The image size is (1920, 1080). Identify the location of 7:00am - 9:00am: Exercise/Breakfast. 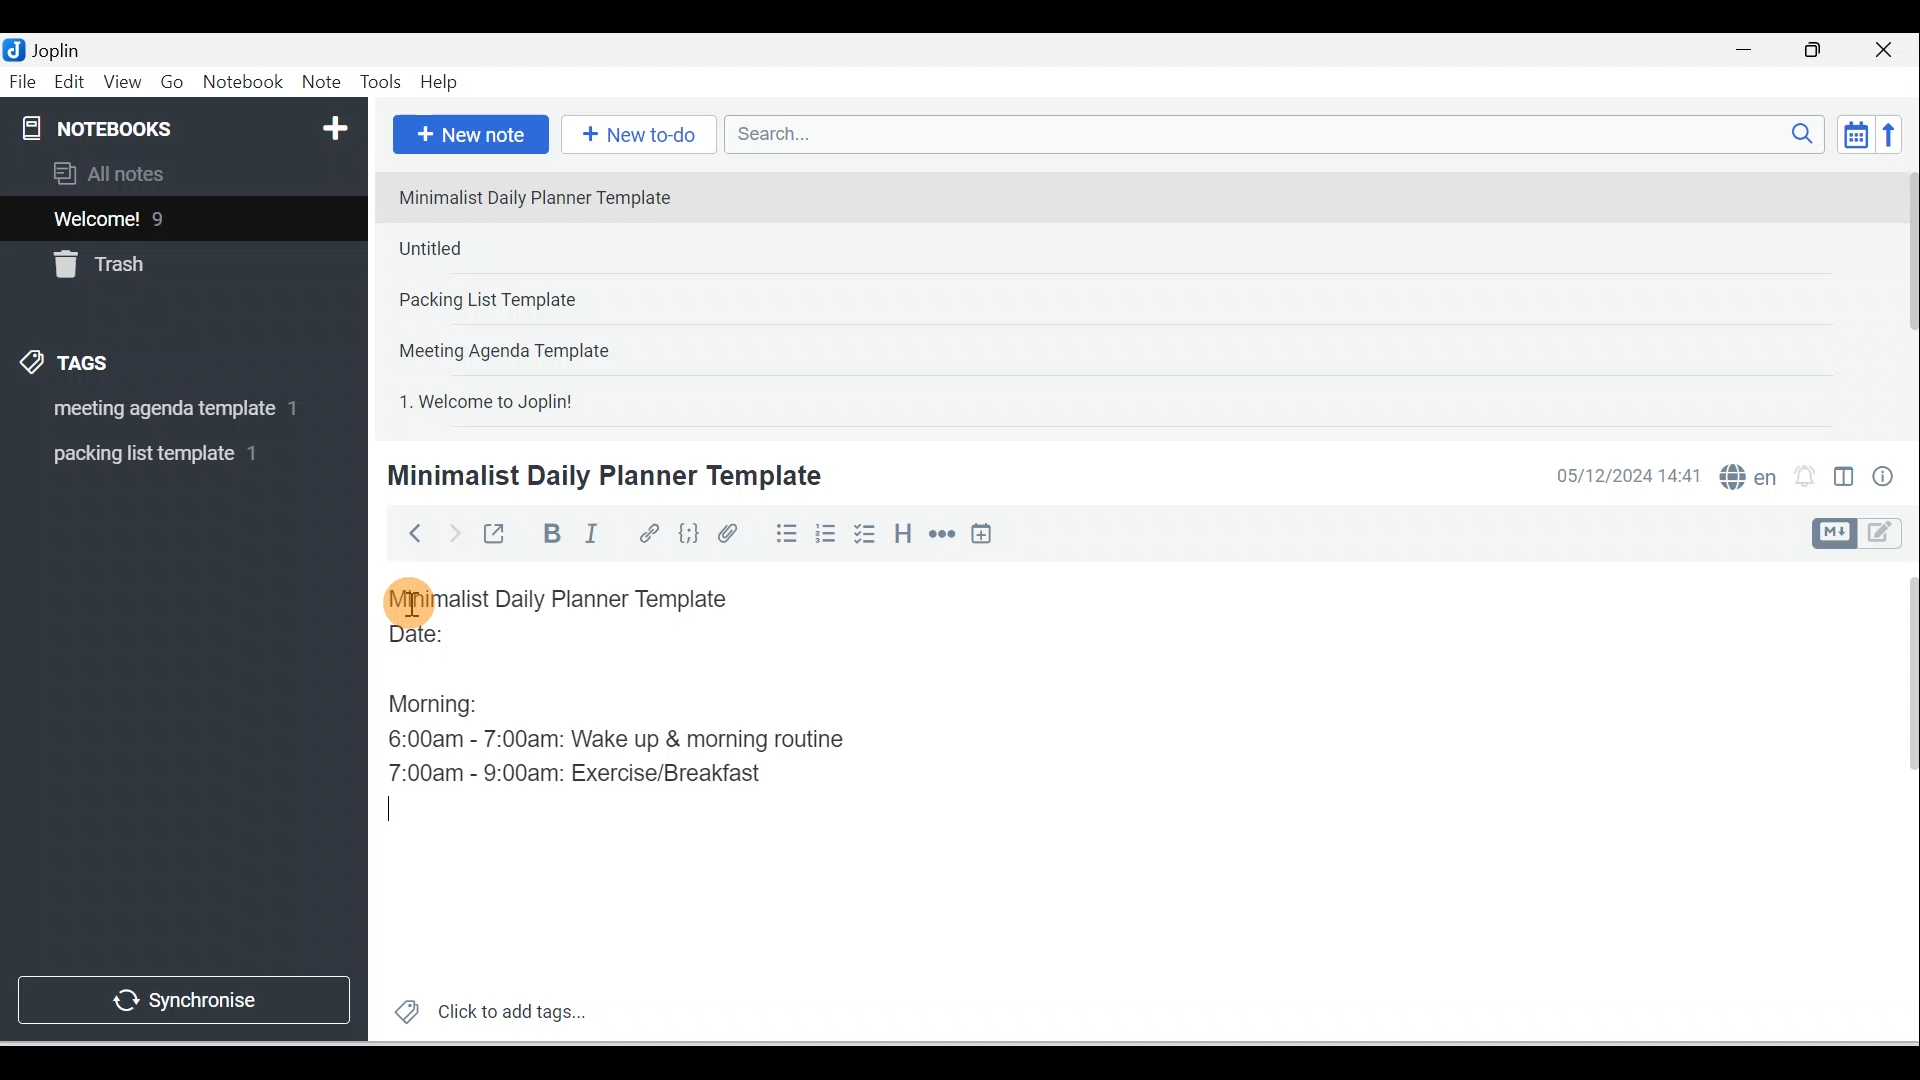
(579, 771).